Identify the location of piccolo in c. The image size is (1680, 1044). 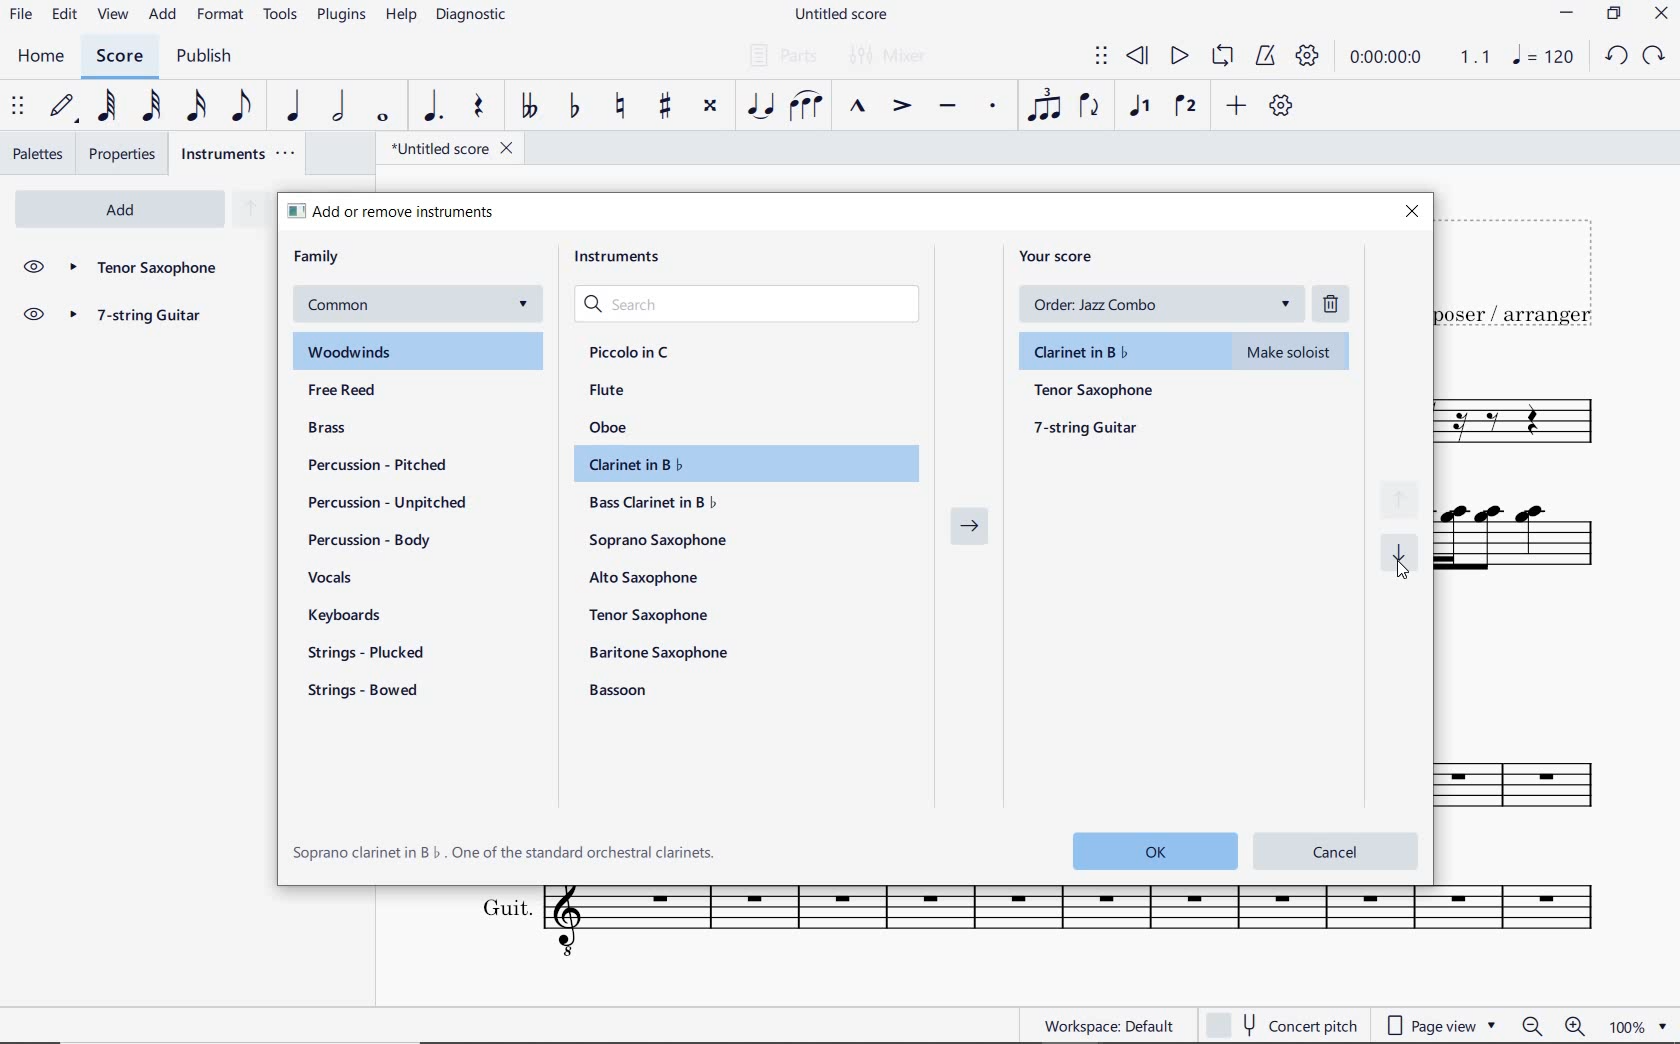
(631, 353).